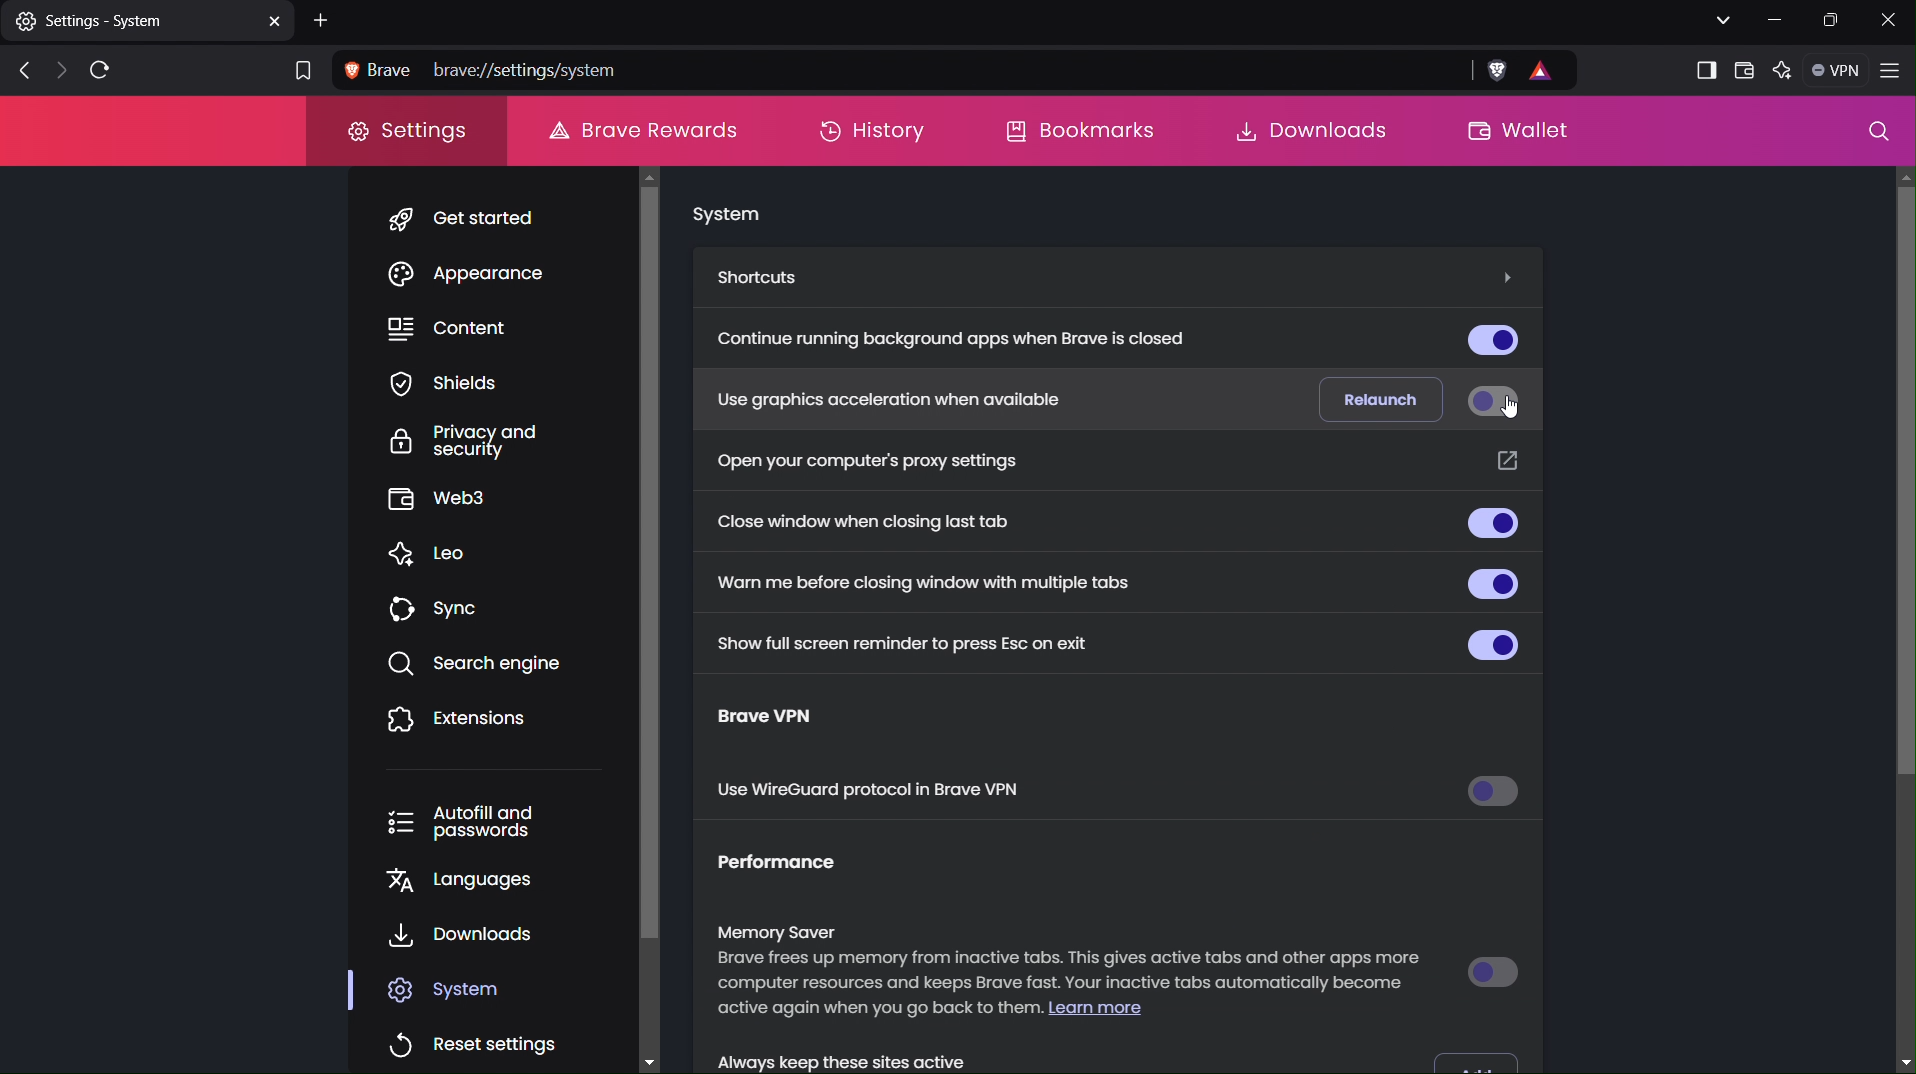 The height and width of the screenshot is (1074, 1916). What do you see at coordinates (1479, 1058) in the screenshot?
I see `Button` at bounding box center [1479, 1058].